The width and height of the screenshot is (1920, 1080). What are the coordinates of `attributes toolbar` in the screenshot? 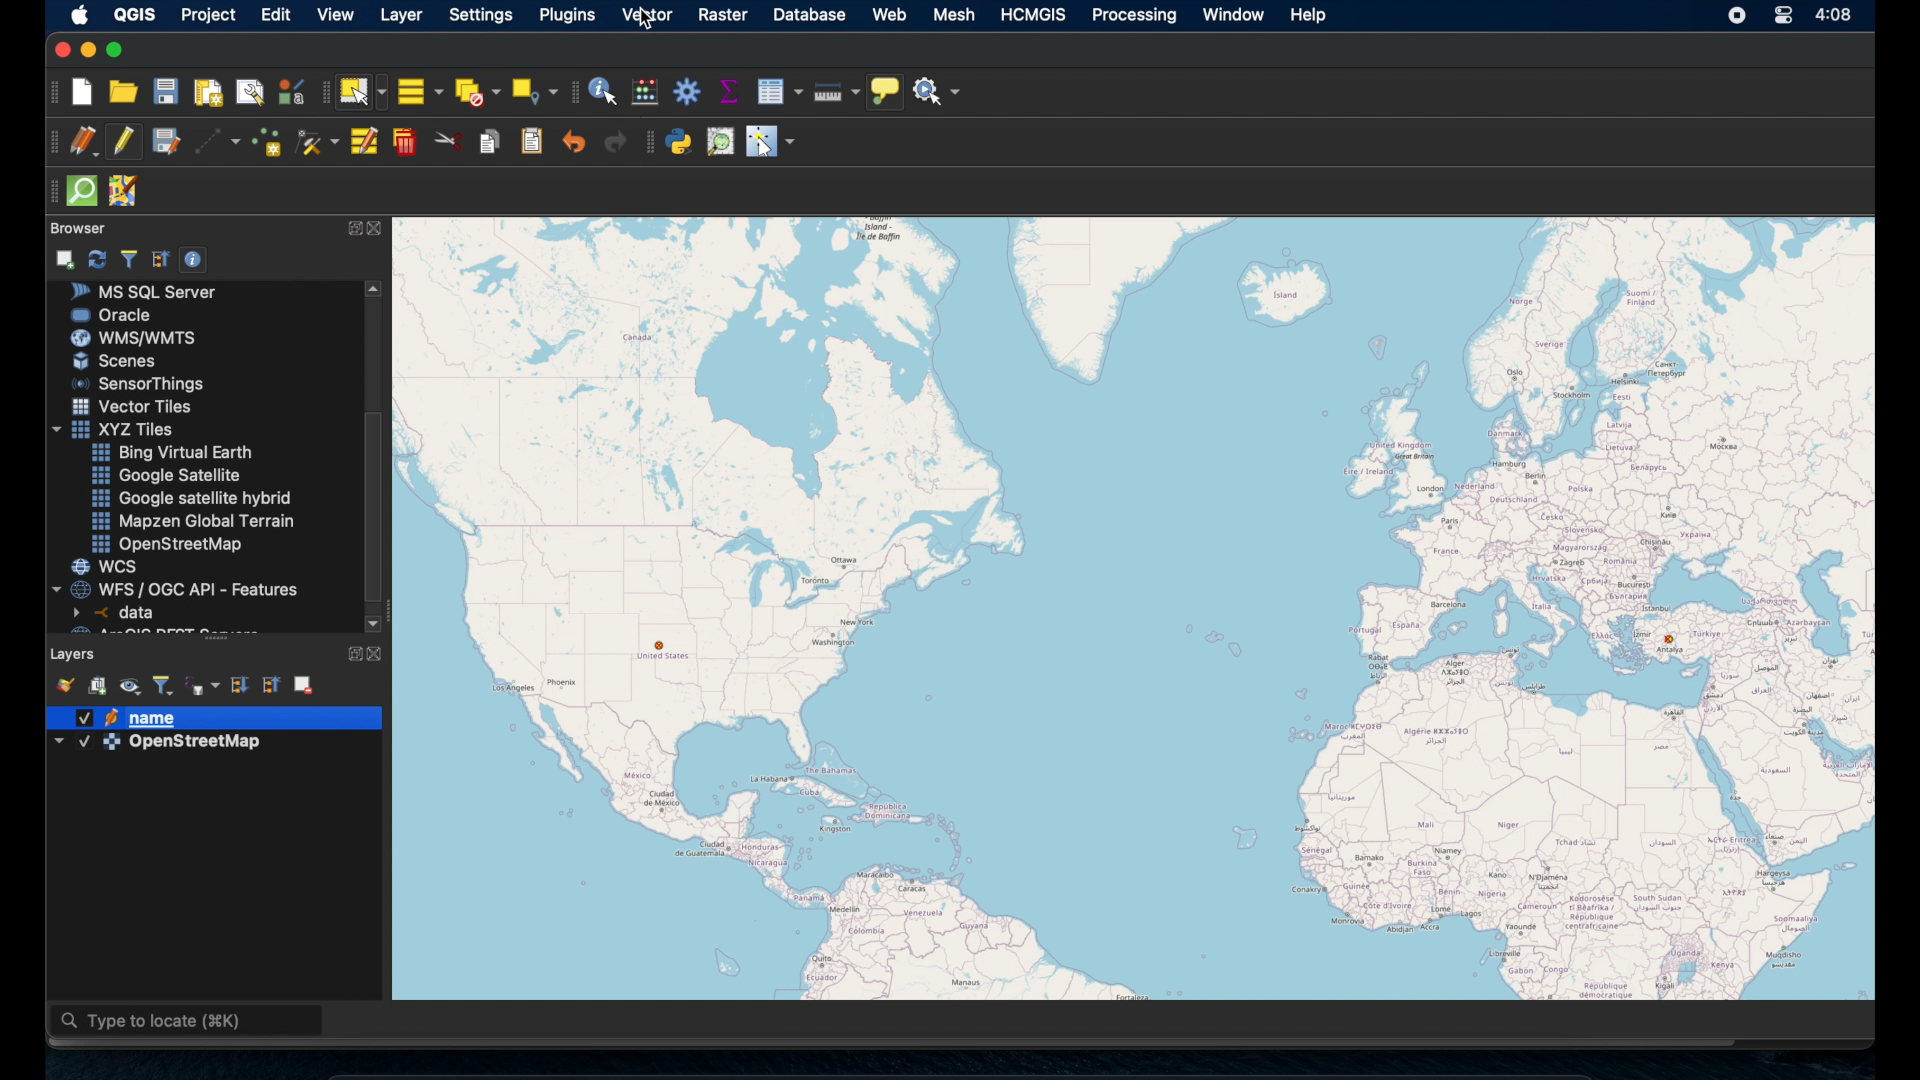 It's located at (573, 90).